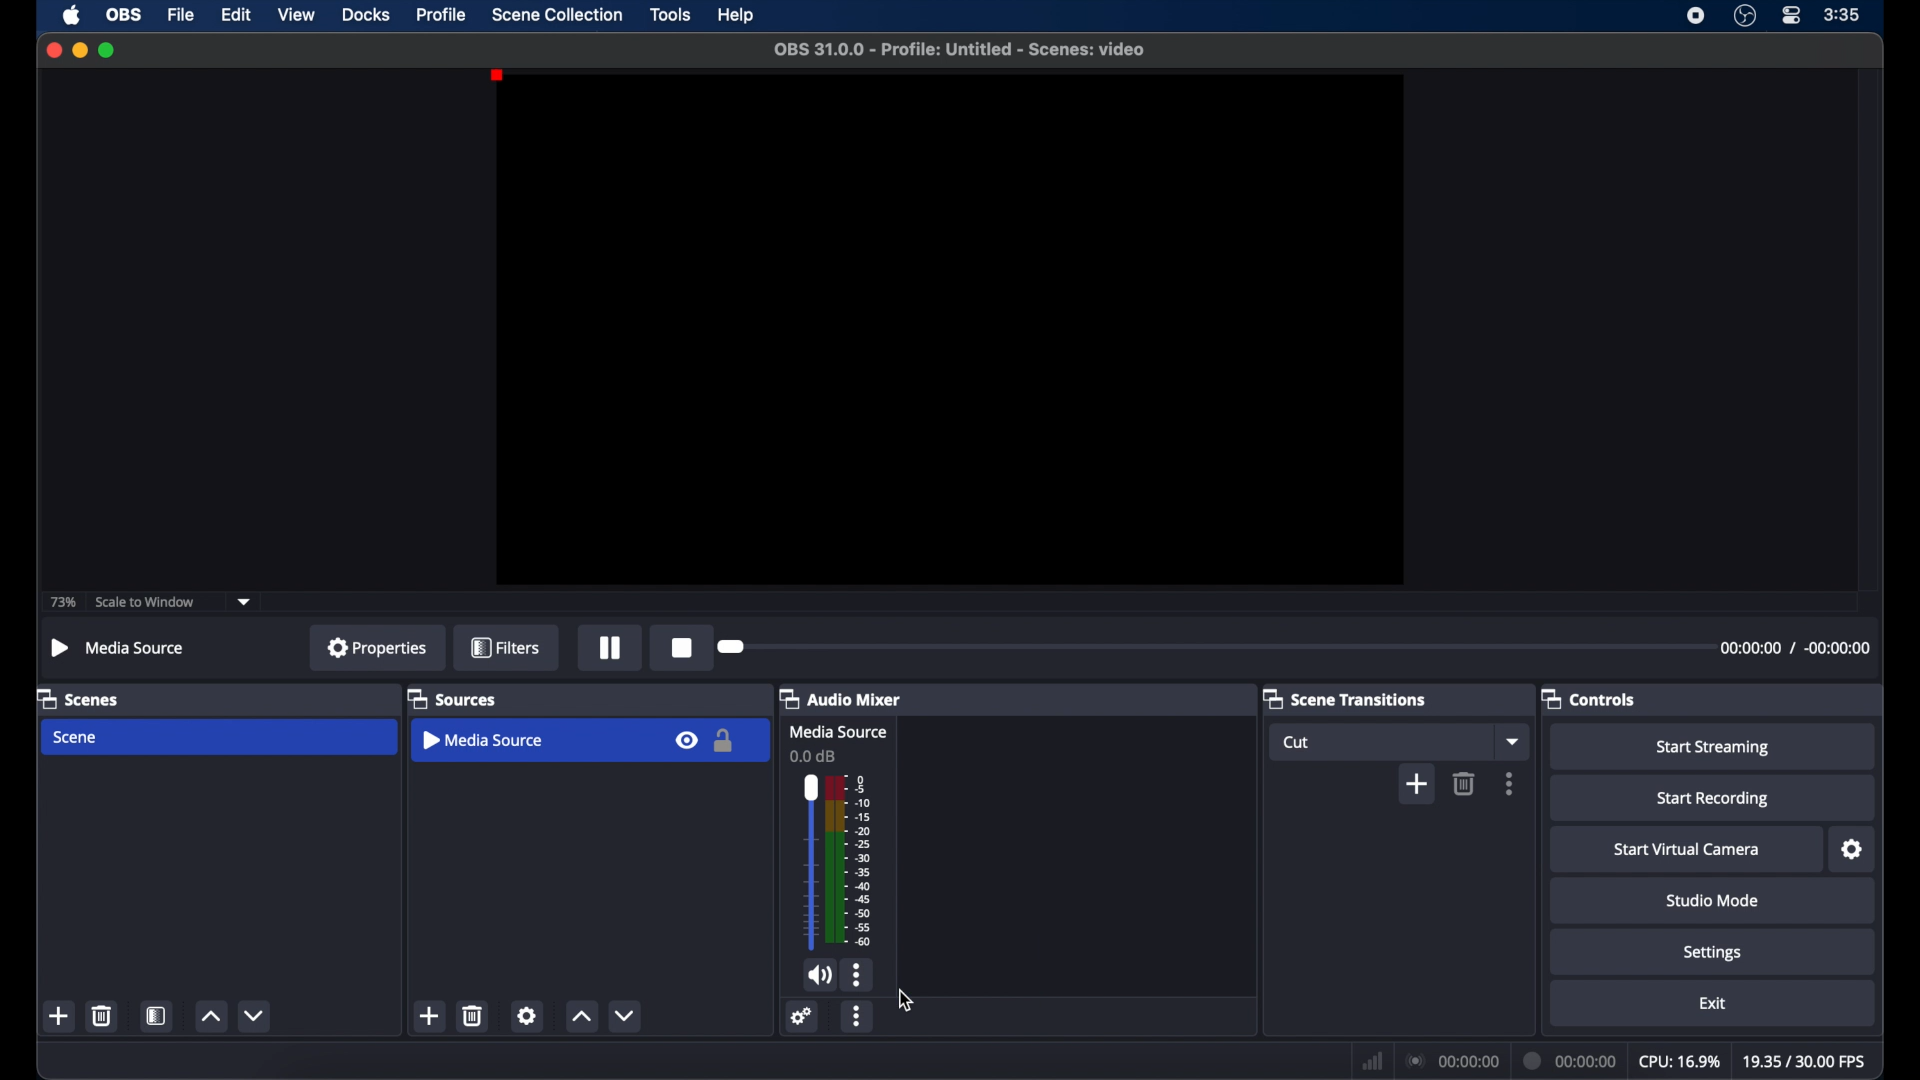 The width and height of the screenshot is (1920, 1080). I want to click on audio mixer, so click(839, 698).